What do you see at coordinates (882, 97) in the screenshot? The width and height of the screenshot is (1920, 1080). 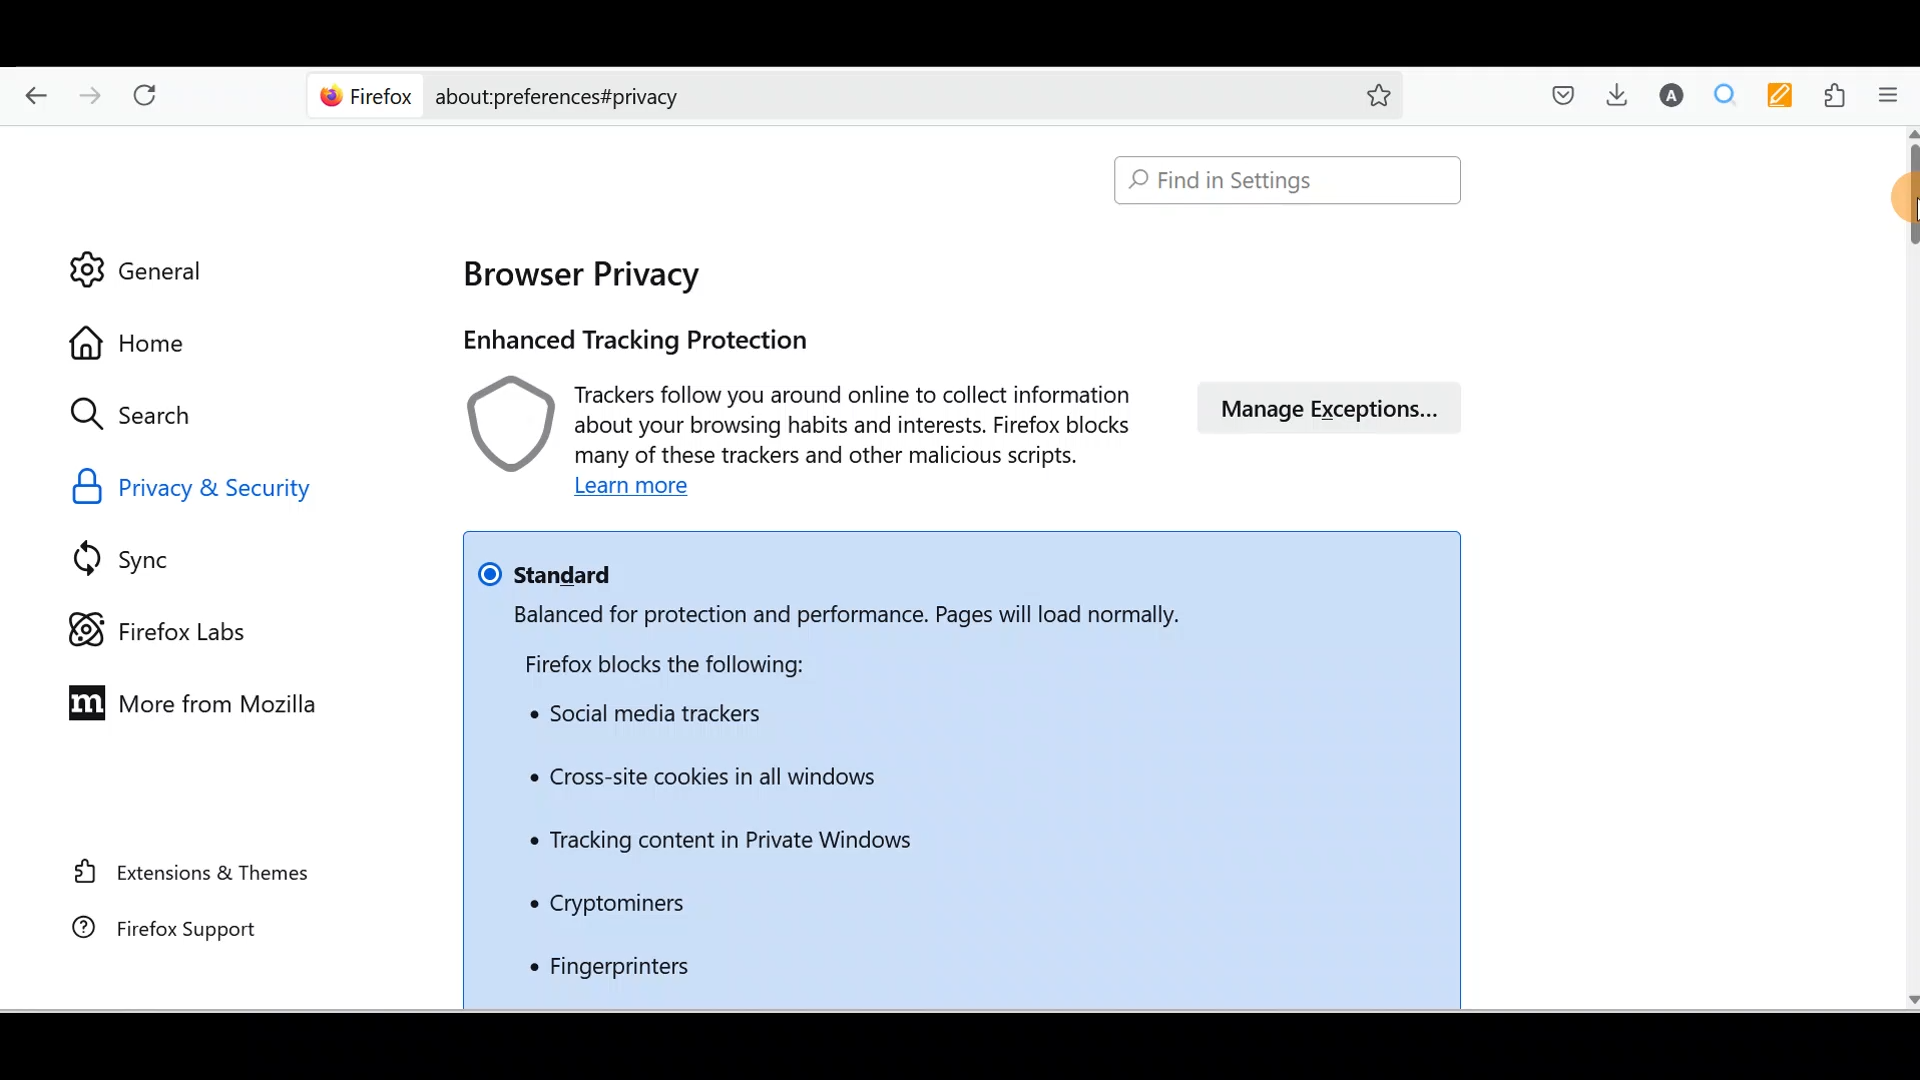 I see ` about:preferences#privacy` at bounding box center [882, 97].